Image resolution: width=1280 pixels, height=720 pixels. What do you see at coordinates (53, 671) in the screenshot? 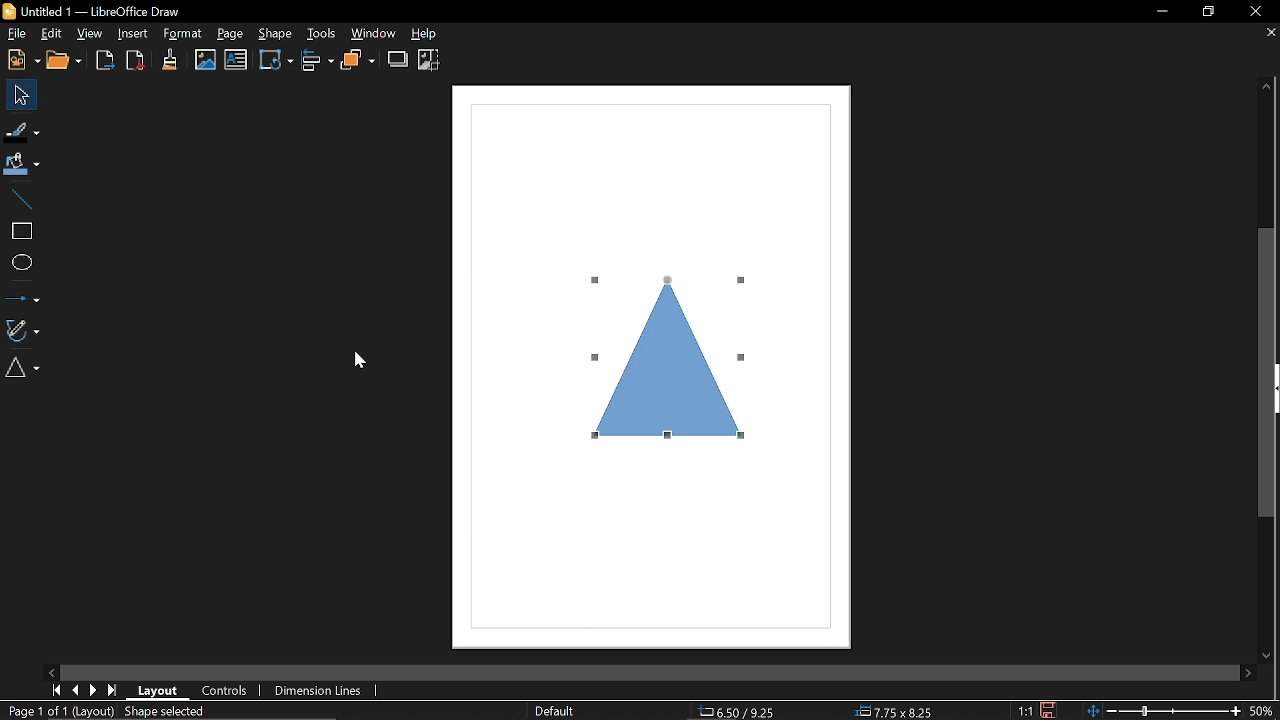
I see `Move lfeft` at bounding box center [53, 671].